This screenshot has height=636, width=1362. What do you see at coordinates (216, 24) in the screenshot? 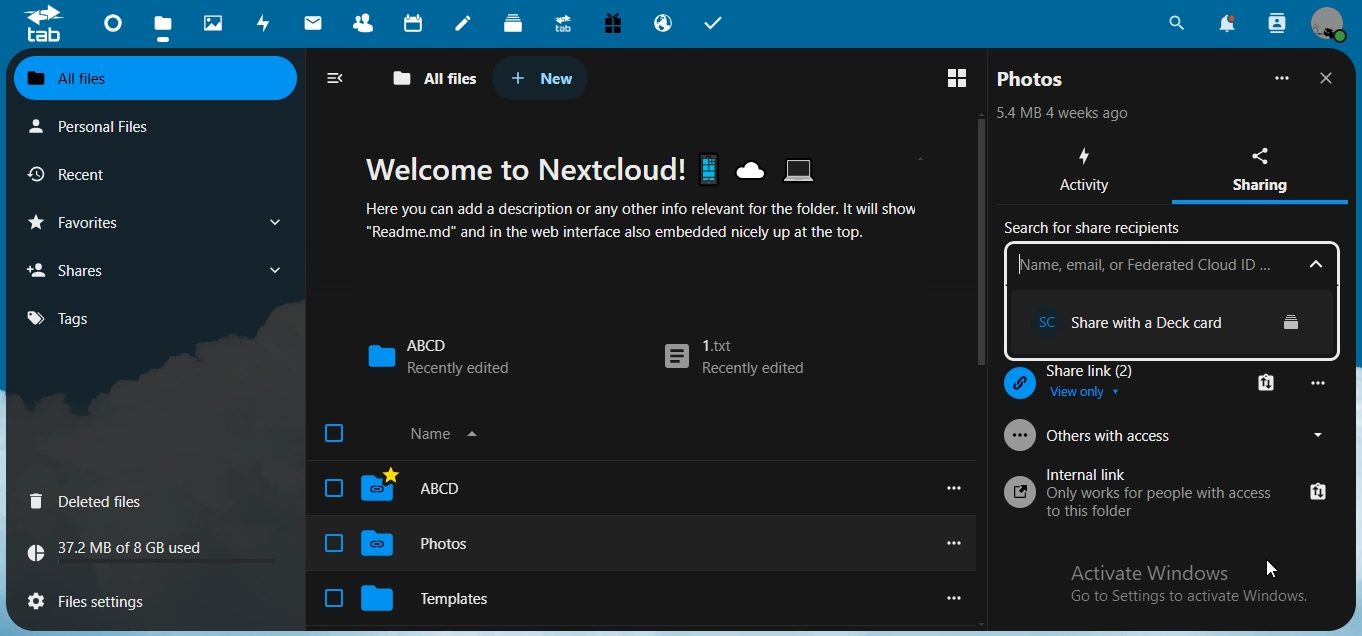
I see `photos` at bounding box center [216, 24].